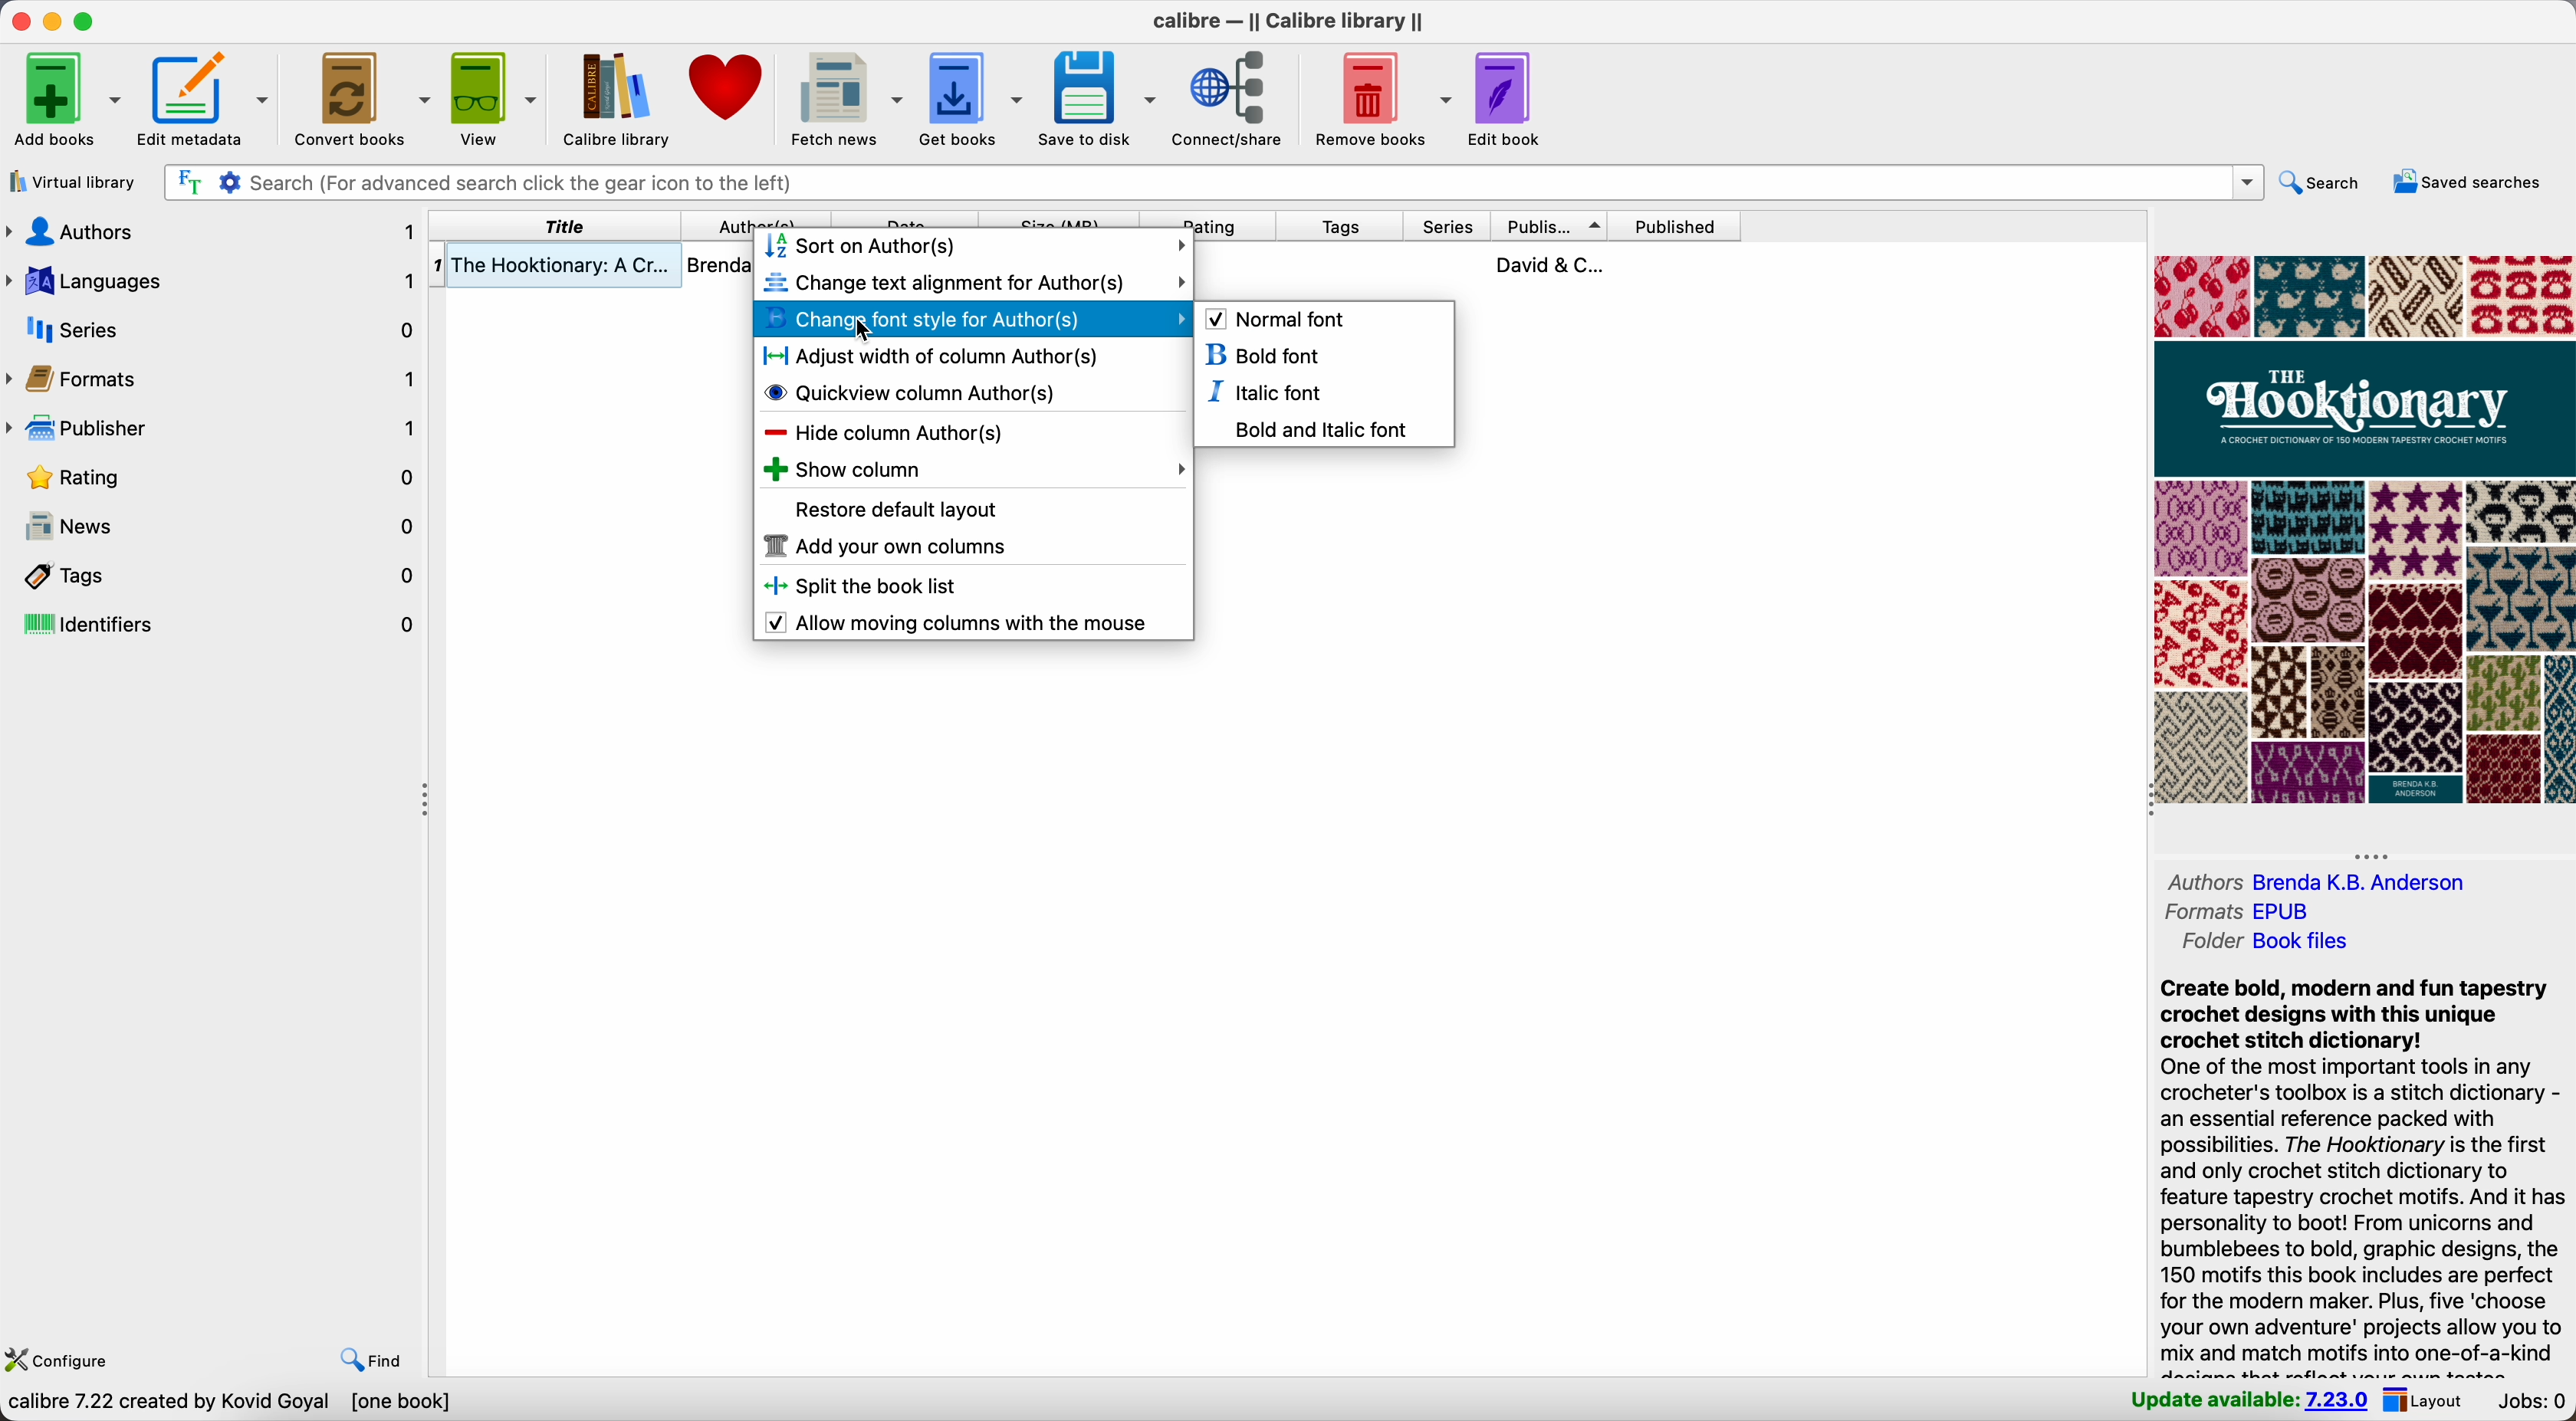 This screenshot has height=1421, width=2576. I want to click on configure, so click(68, 1361).